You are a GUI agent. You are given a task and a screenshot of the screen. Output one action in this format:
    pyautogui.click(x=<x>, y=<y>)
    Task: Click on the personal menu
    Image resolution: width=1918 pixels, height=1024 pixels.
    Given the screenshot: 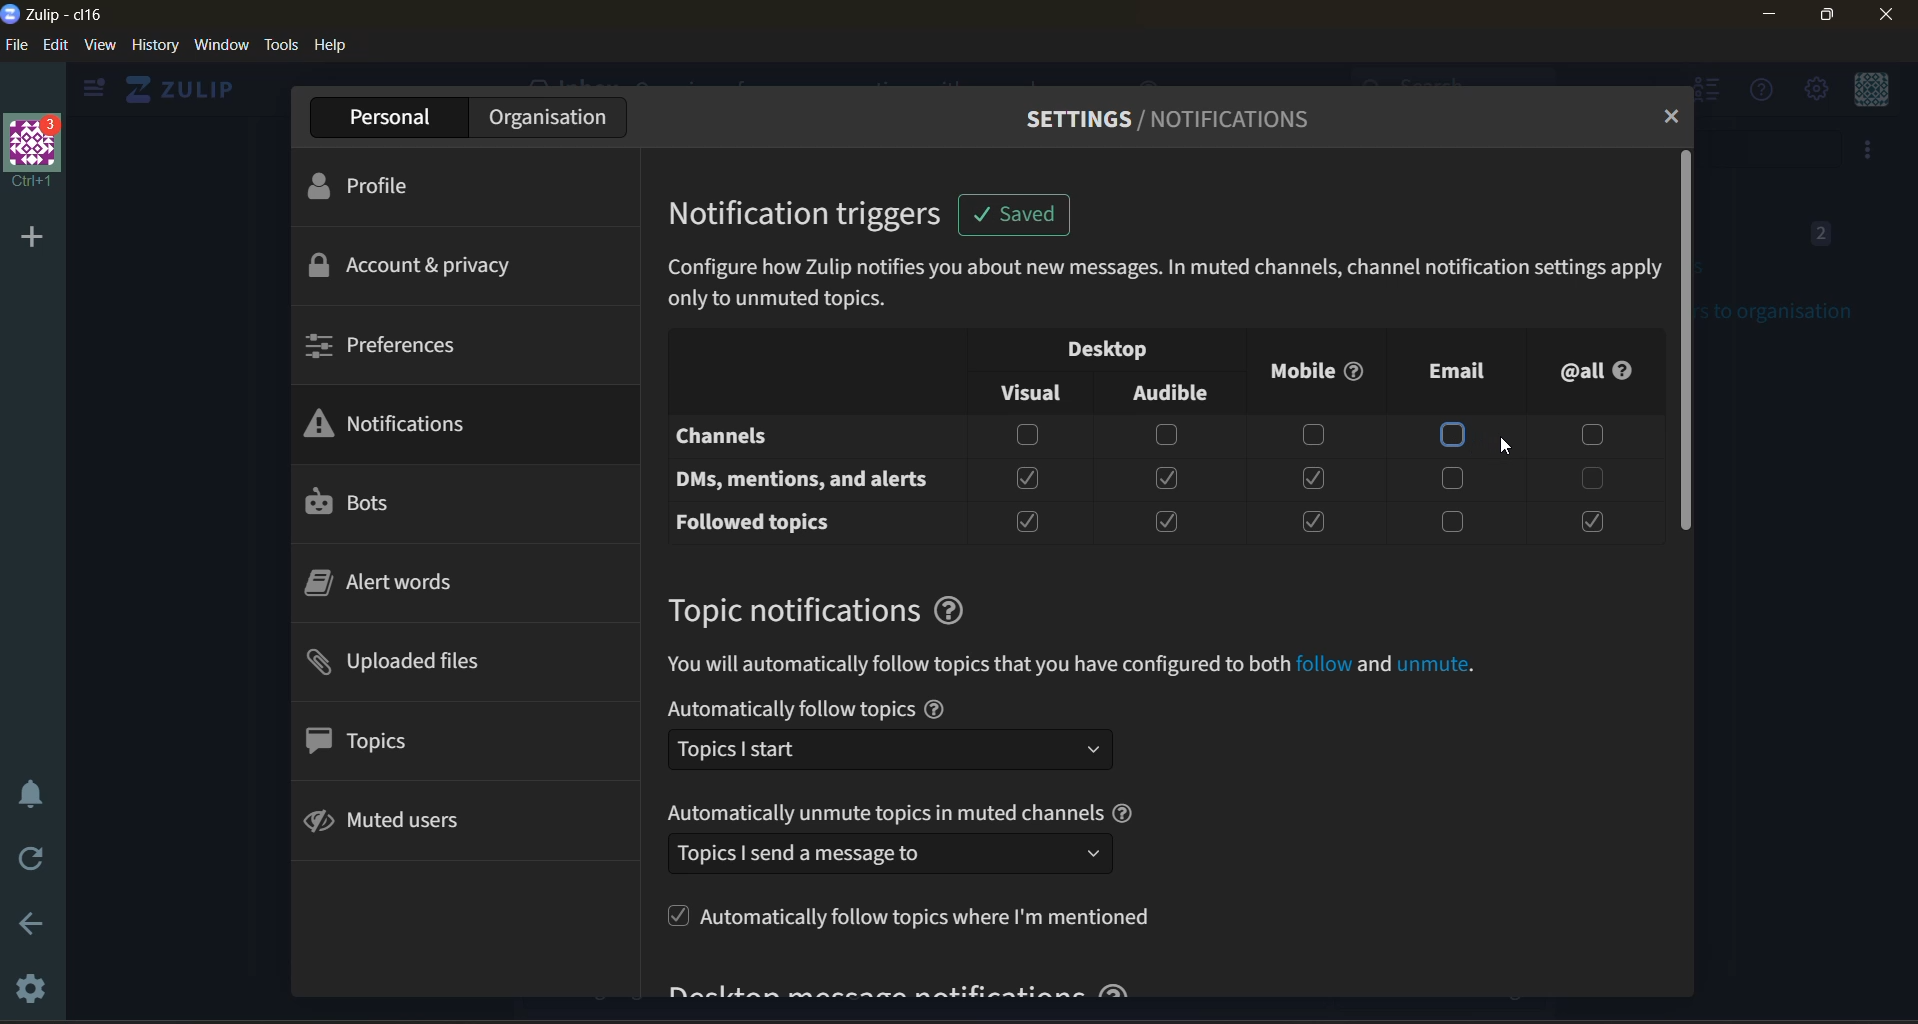 What is the action you would take?
    pyautogui.click(x=1874, y=91)
    